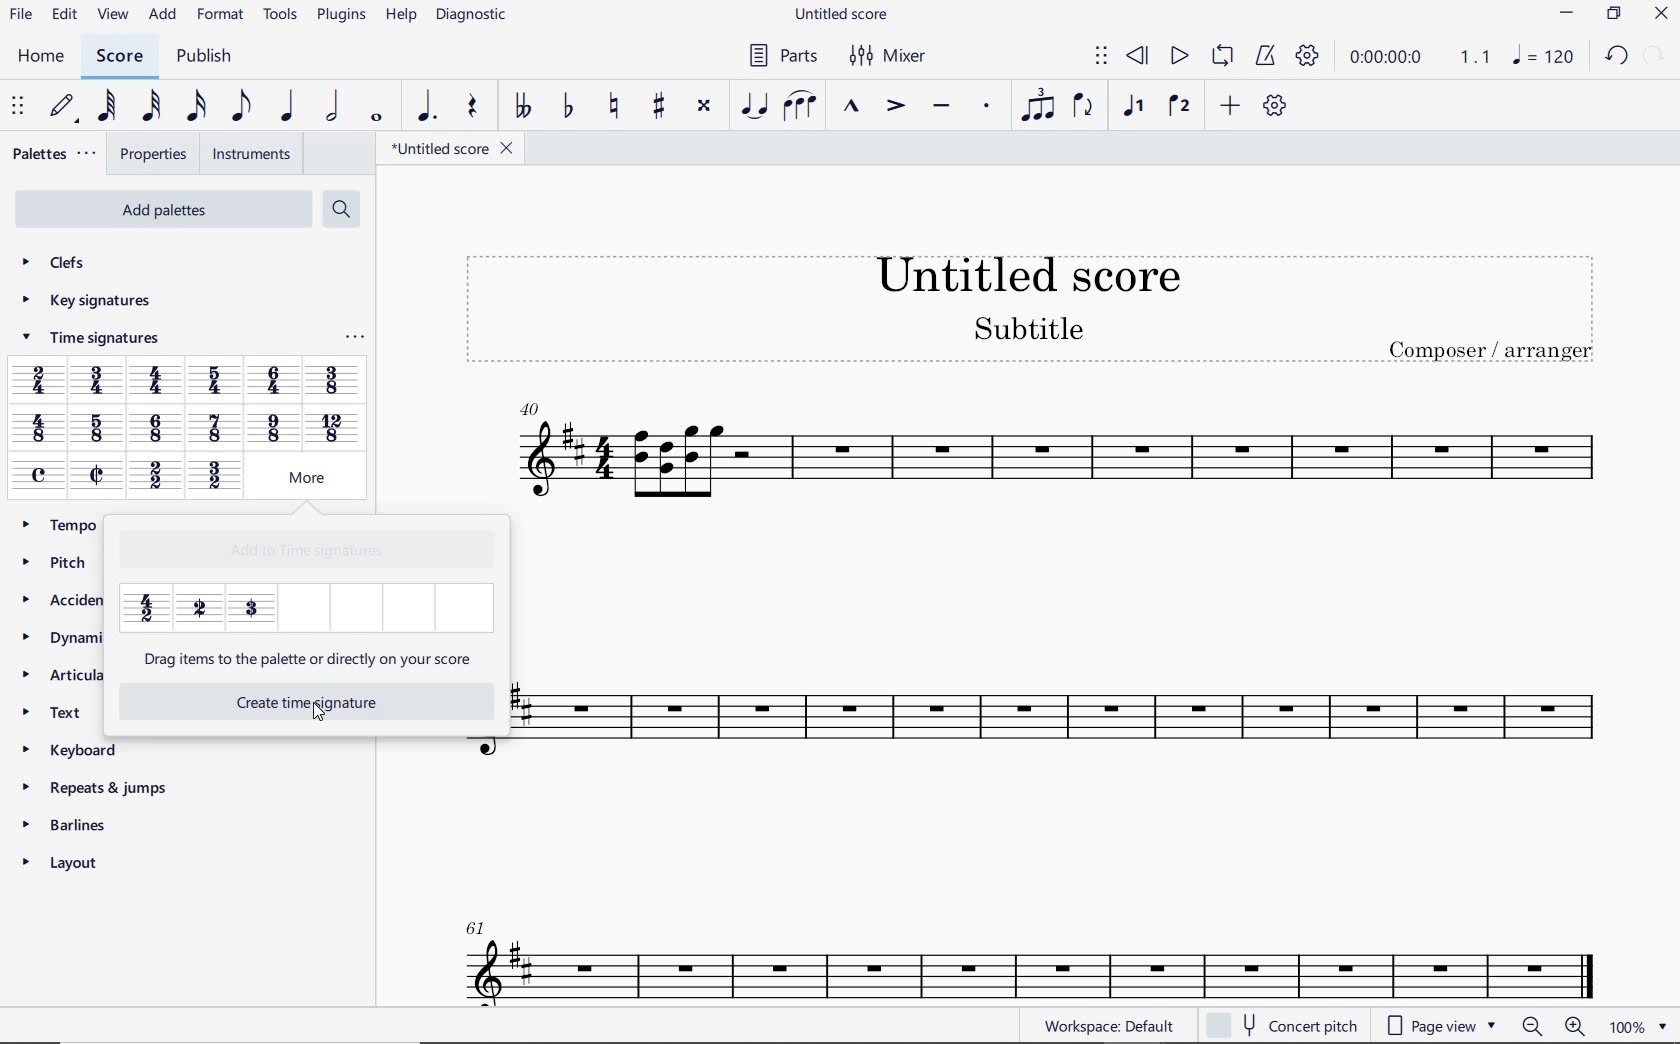 The height and width of the screenshot is (1044, 1680). I want to click on INSTRUMENT: TENOR SAXOPHONE, so click(1020, 946).